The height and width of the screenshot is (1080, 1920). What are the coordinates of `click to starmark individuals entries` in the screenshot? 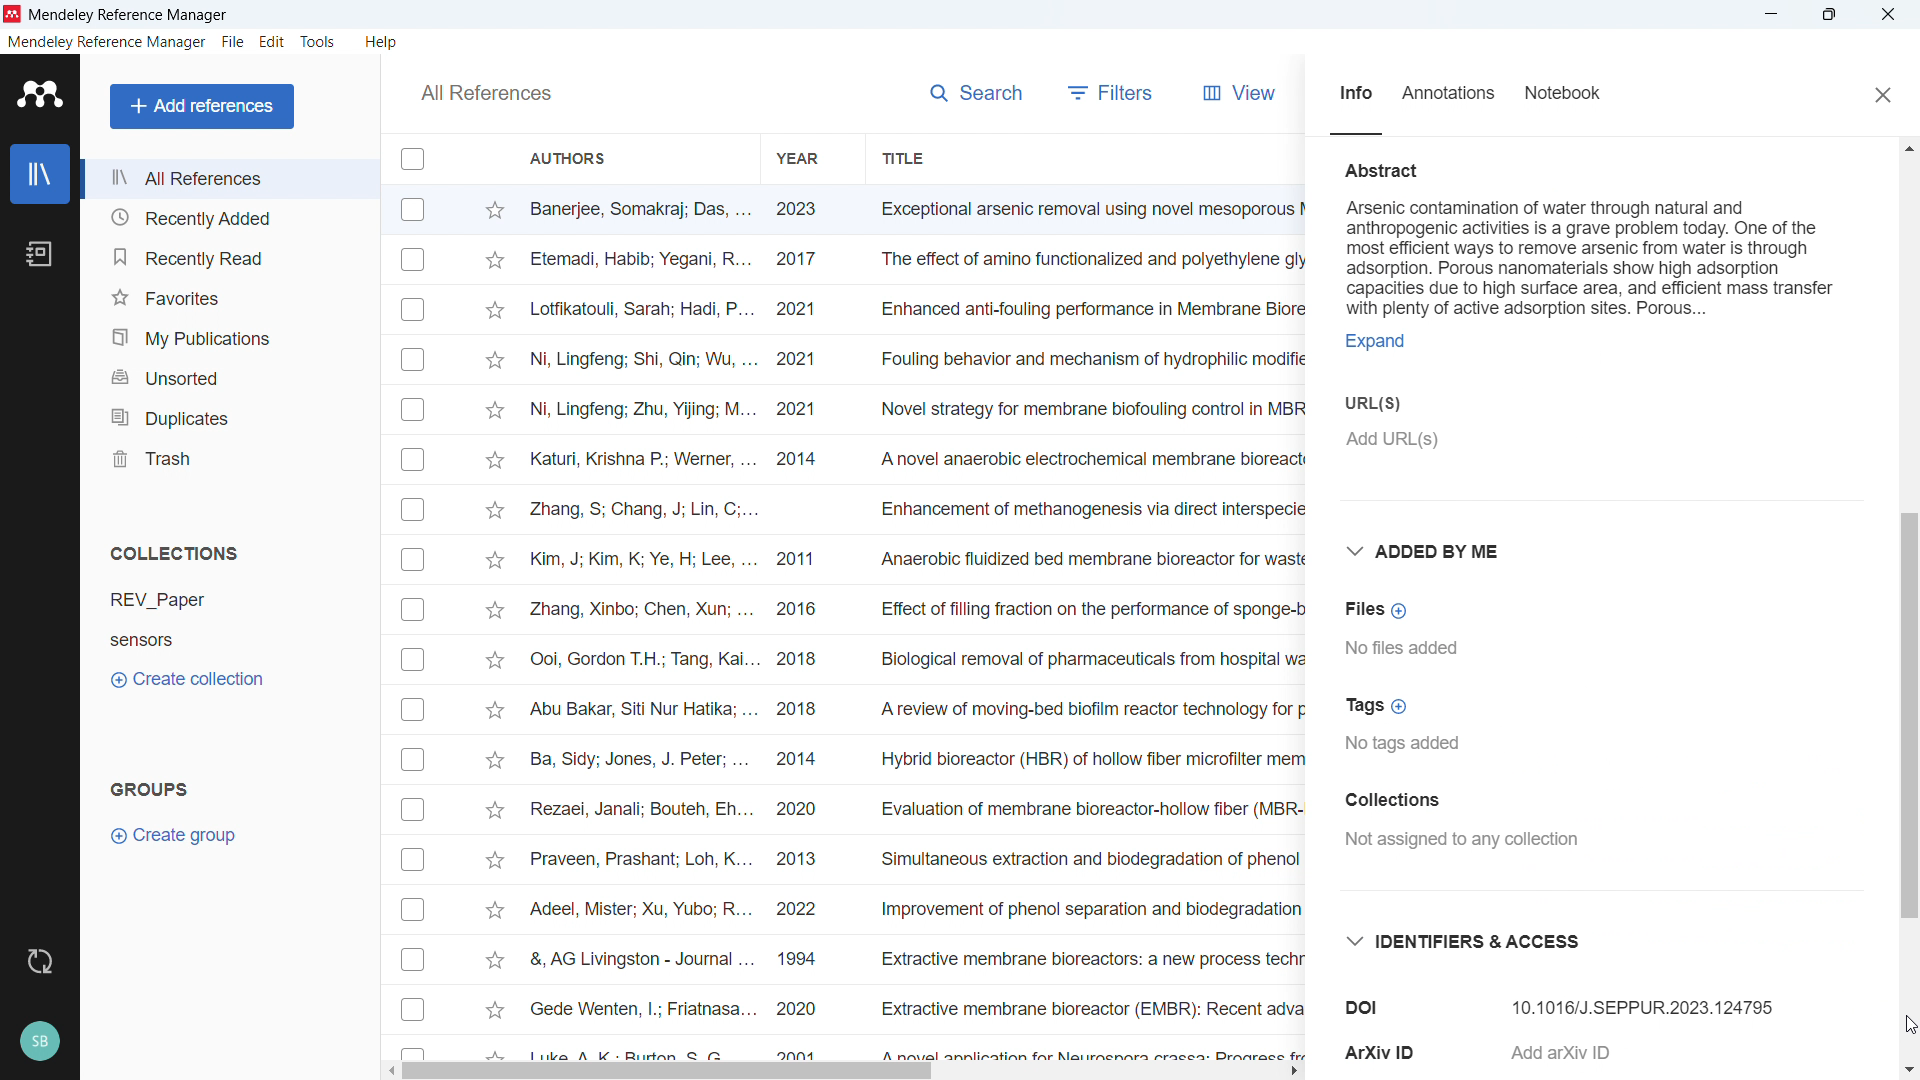 It's located at (494, 914).